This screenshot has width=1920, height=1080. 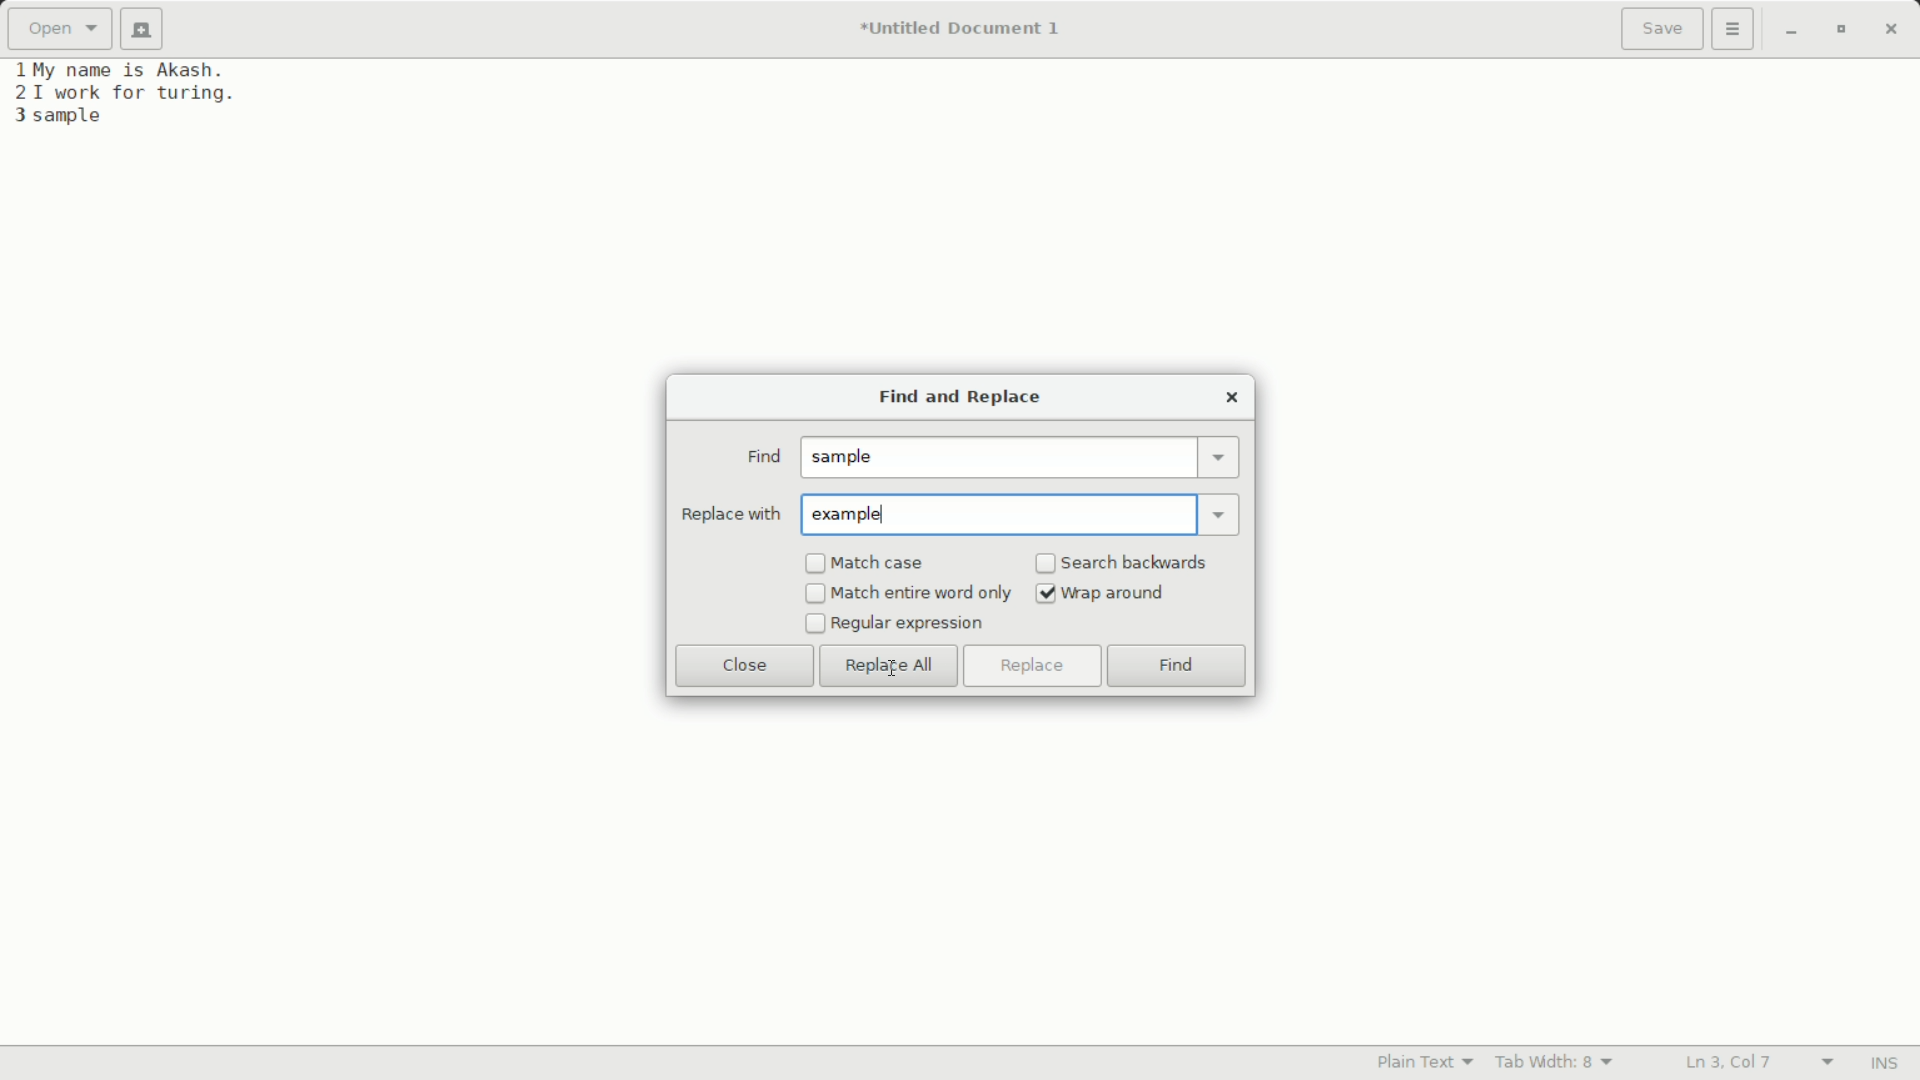 What do you see at coordinates (1137, 562) in the screenshot?
I see `search backwards` at bounding box center [1137, 562].